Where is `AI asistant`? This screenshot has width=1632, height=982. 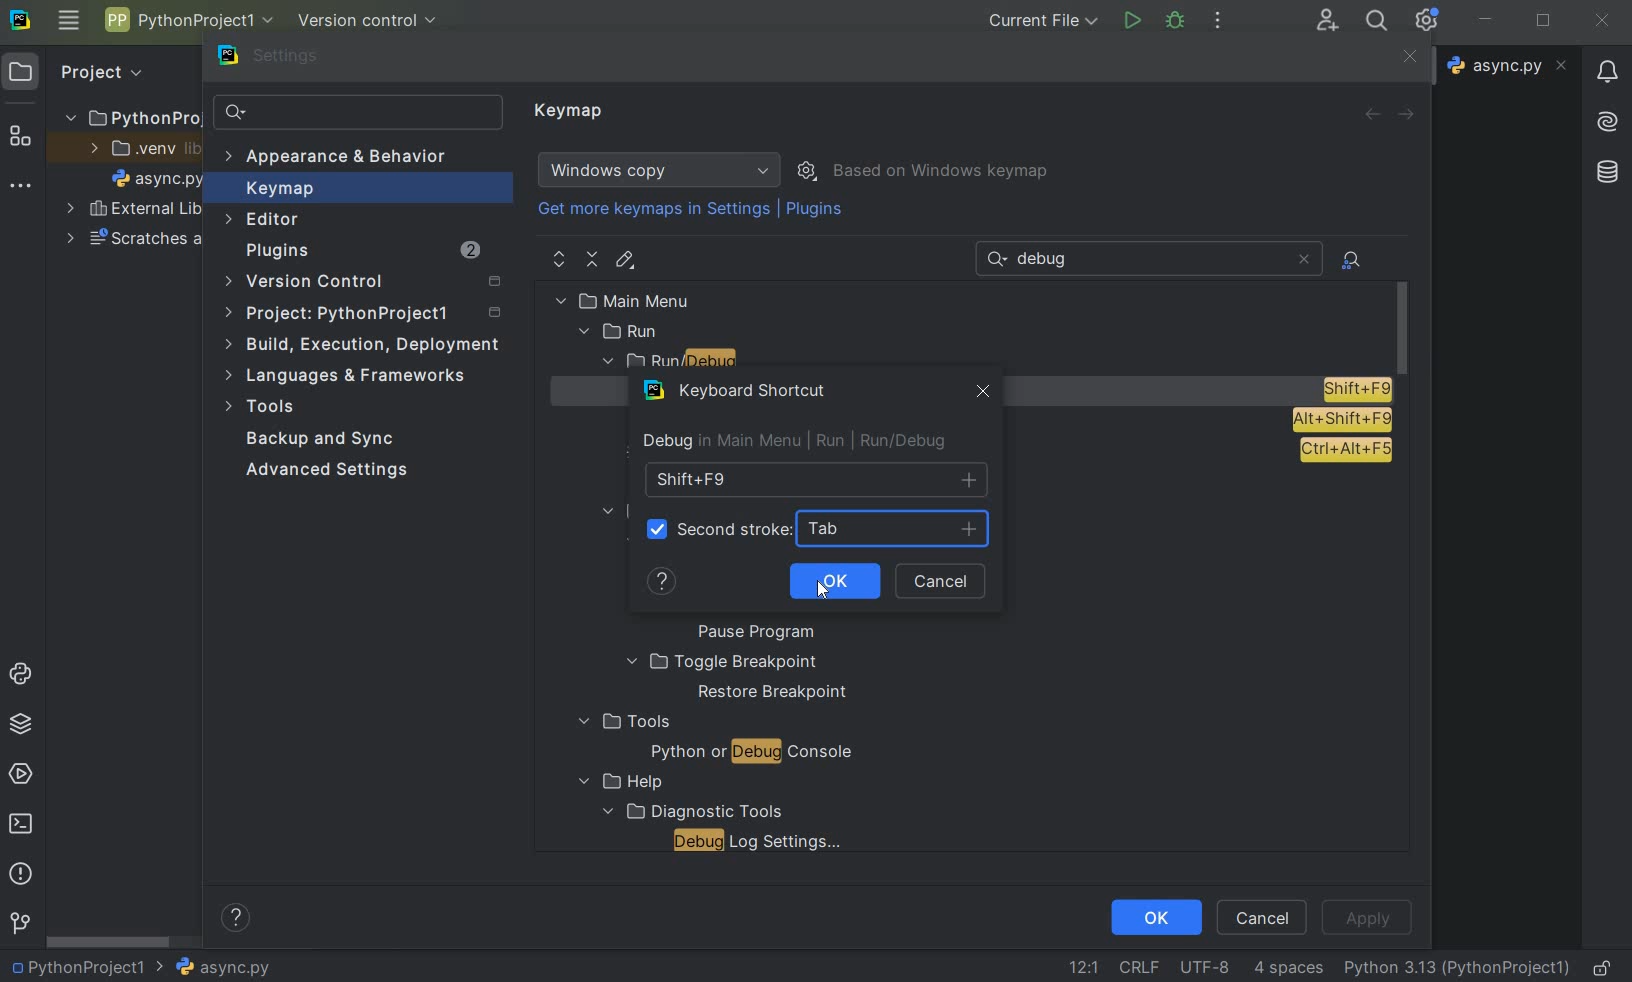
AI asistant is located at coordinates (1605, 116).